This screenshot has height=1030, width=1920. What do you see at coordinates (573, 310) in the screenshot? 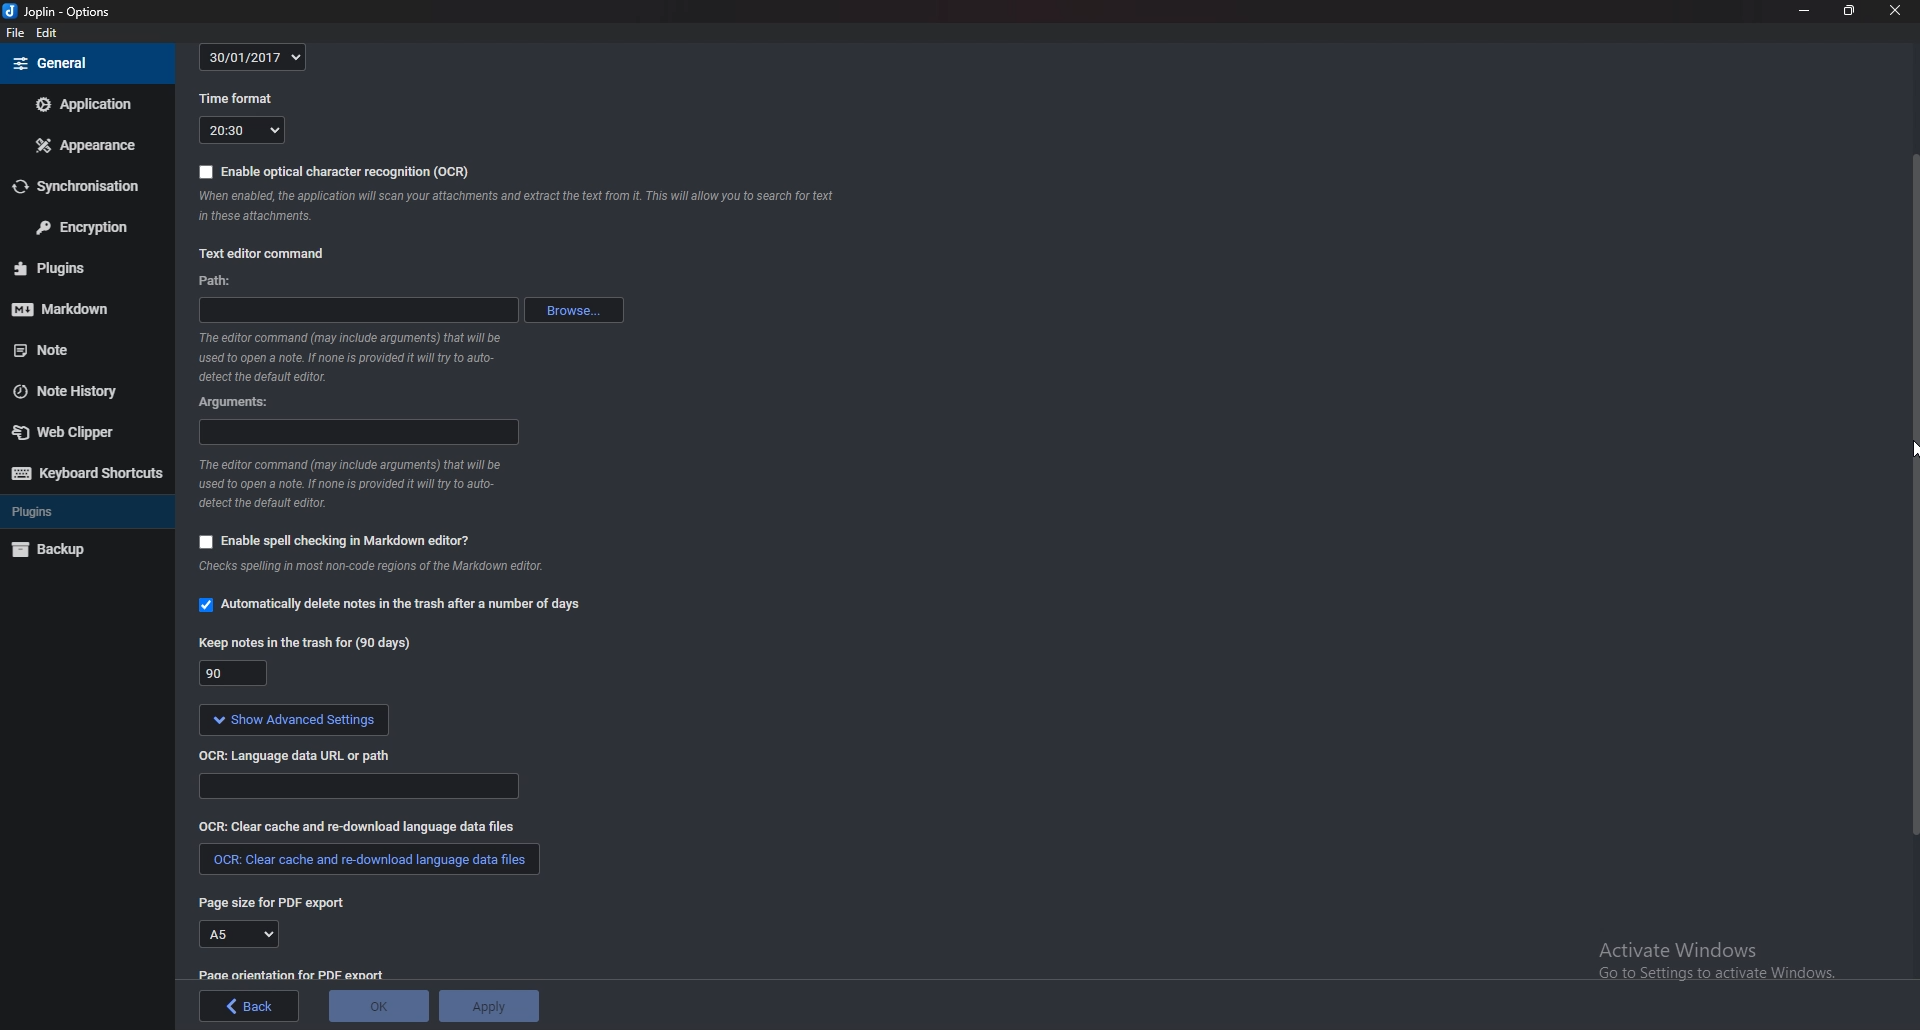
I see `browse` at bounding box center [573, 310].